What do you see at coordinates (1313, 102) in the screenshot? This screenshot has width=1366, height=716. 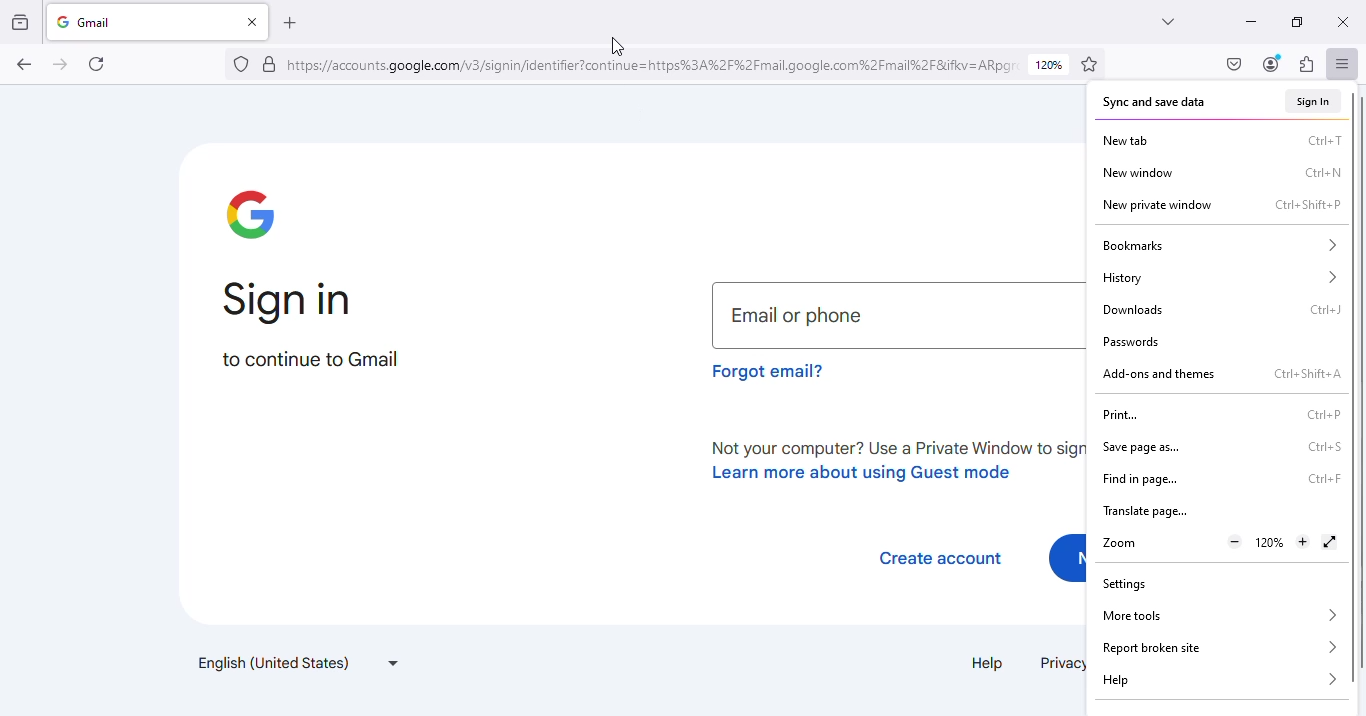 I see `sign in` at bounding box center [1313, 102].